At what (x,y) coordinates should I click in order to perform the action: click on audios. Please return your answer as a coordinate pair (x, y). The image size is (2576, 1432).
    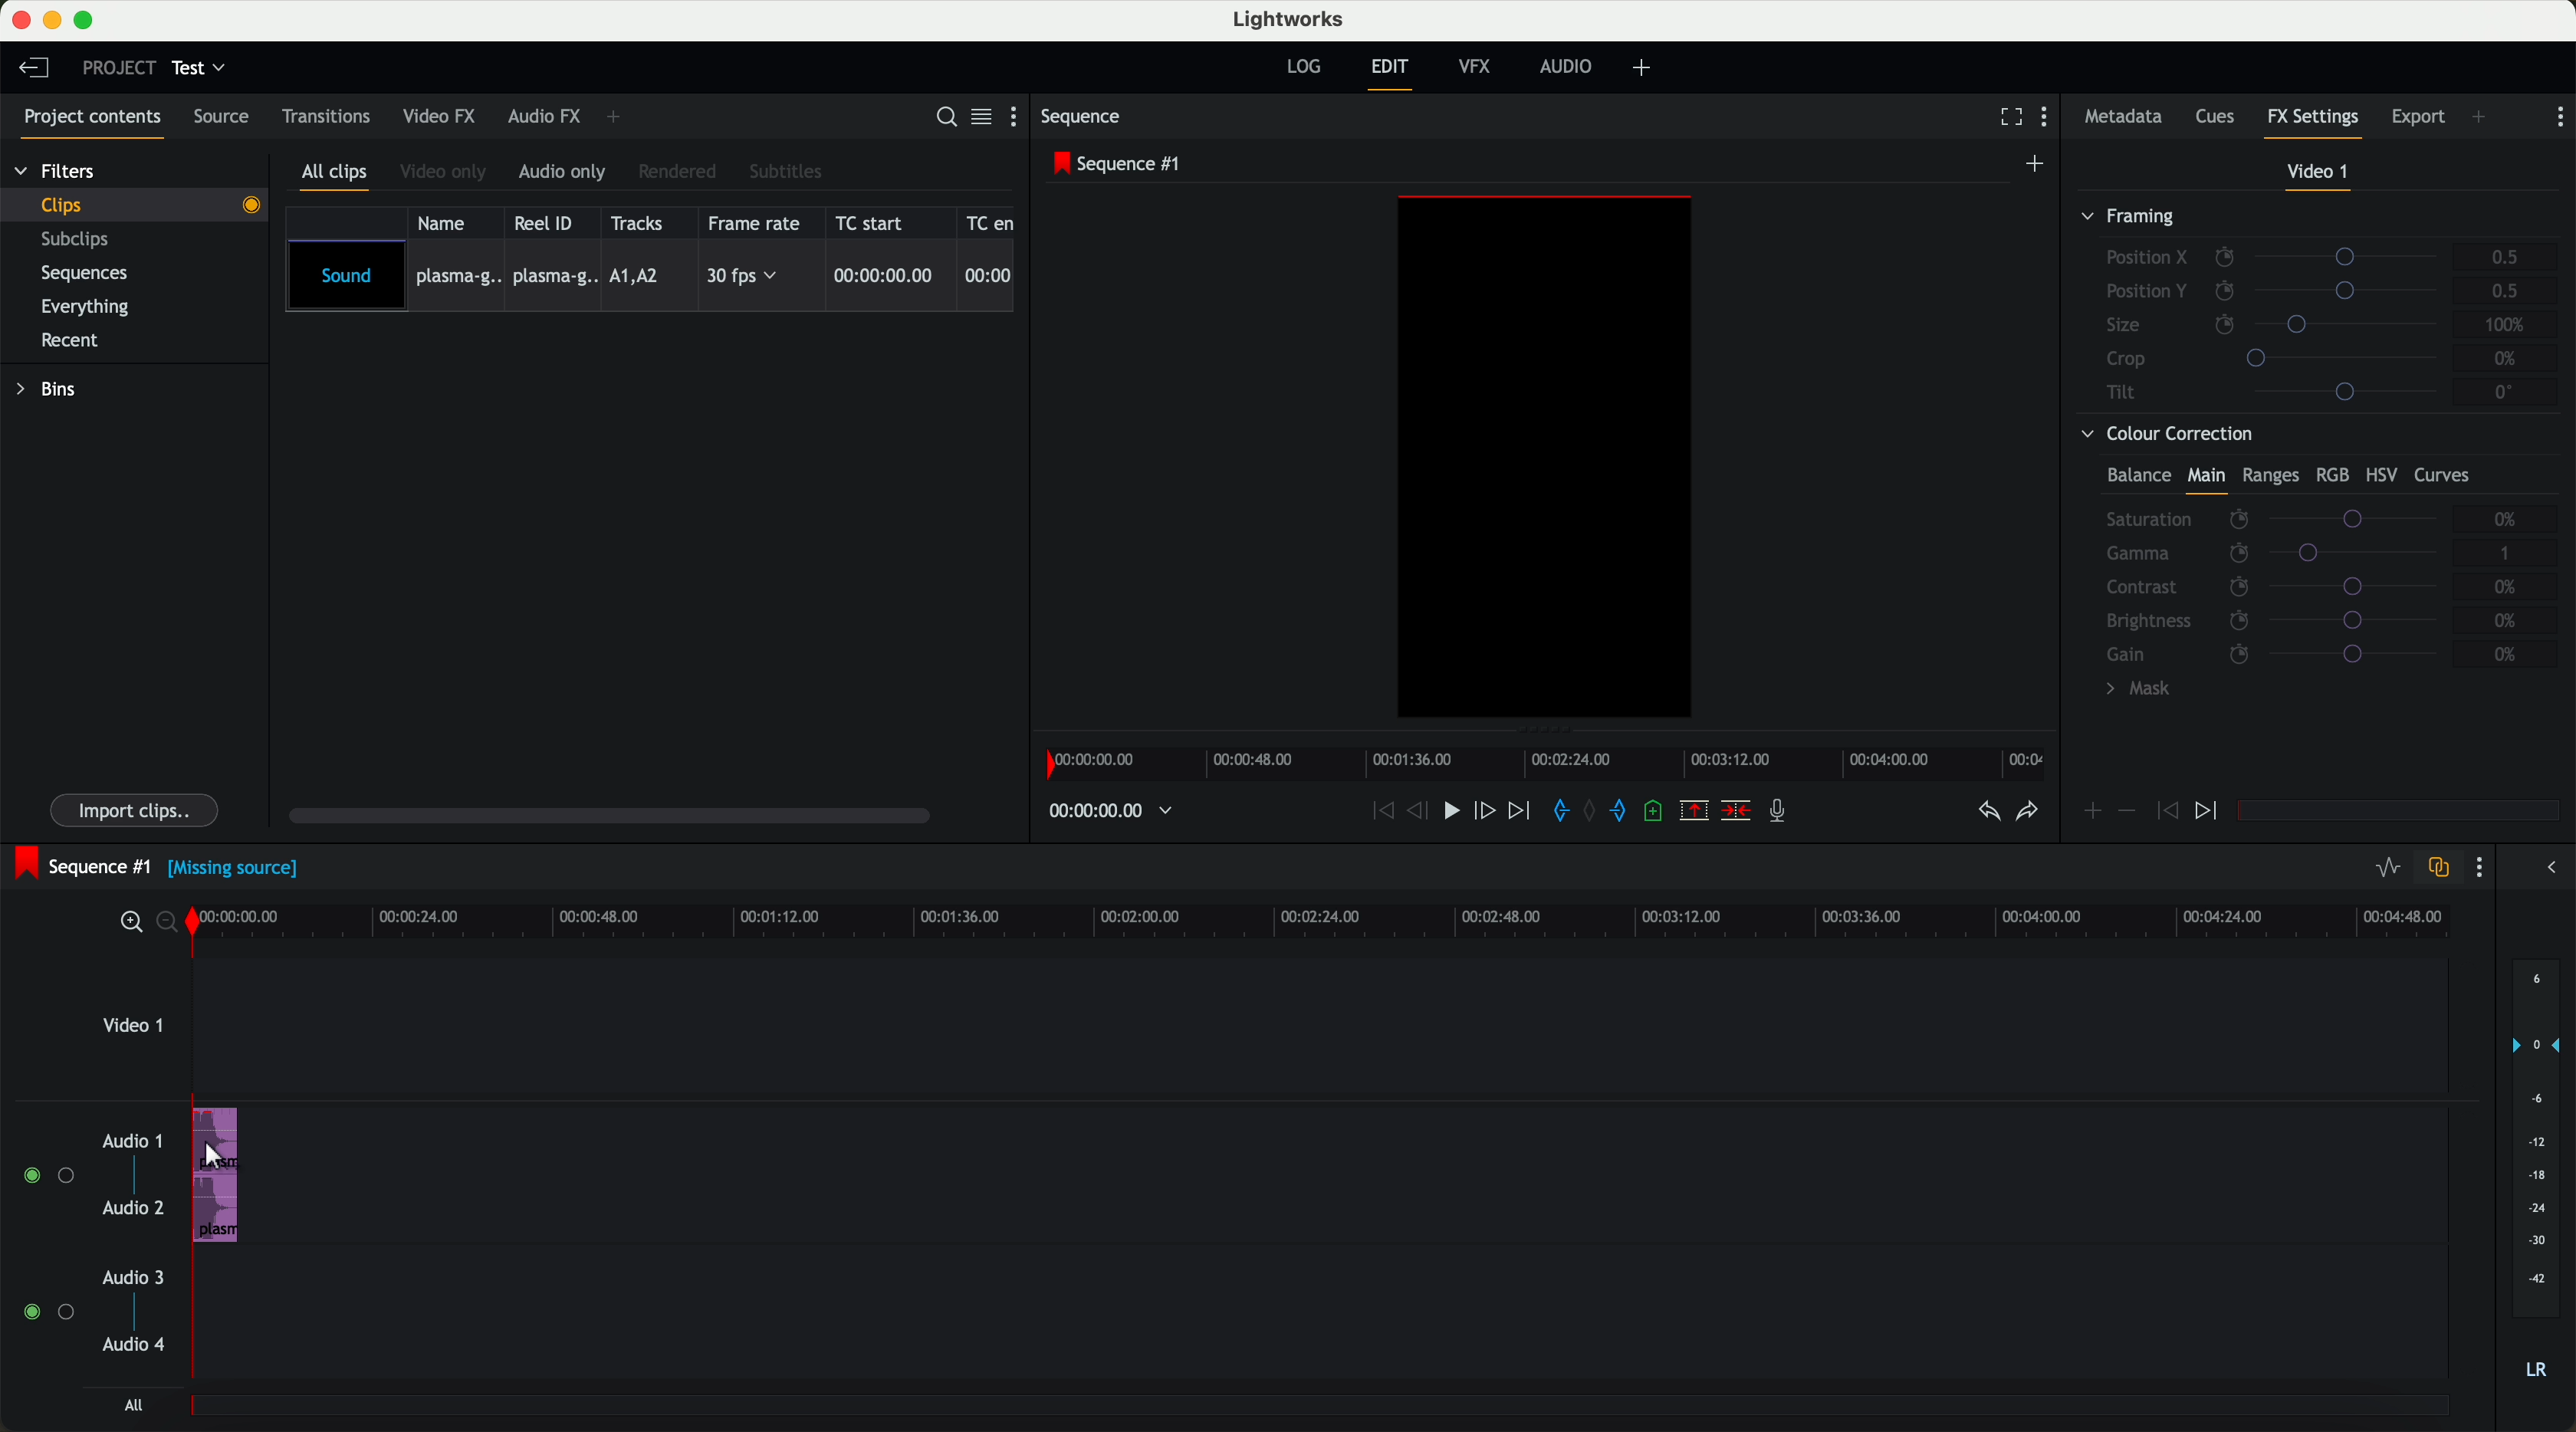
    Looking at the image, I should click on (89, 1245).